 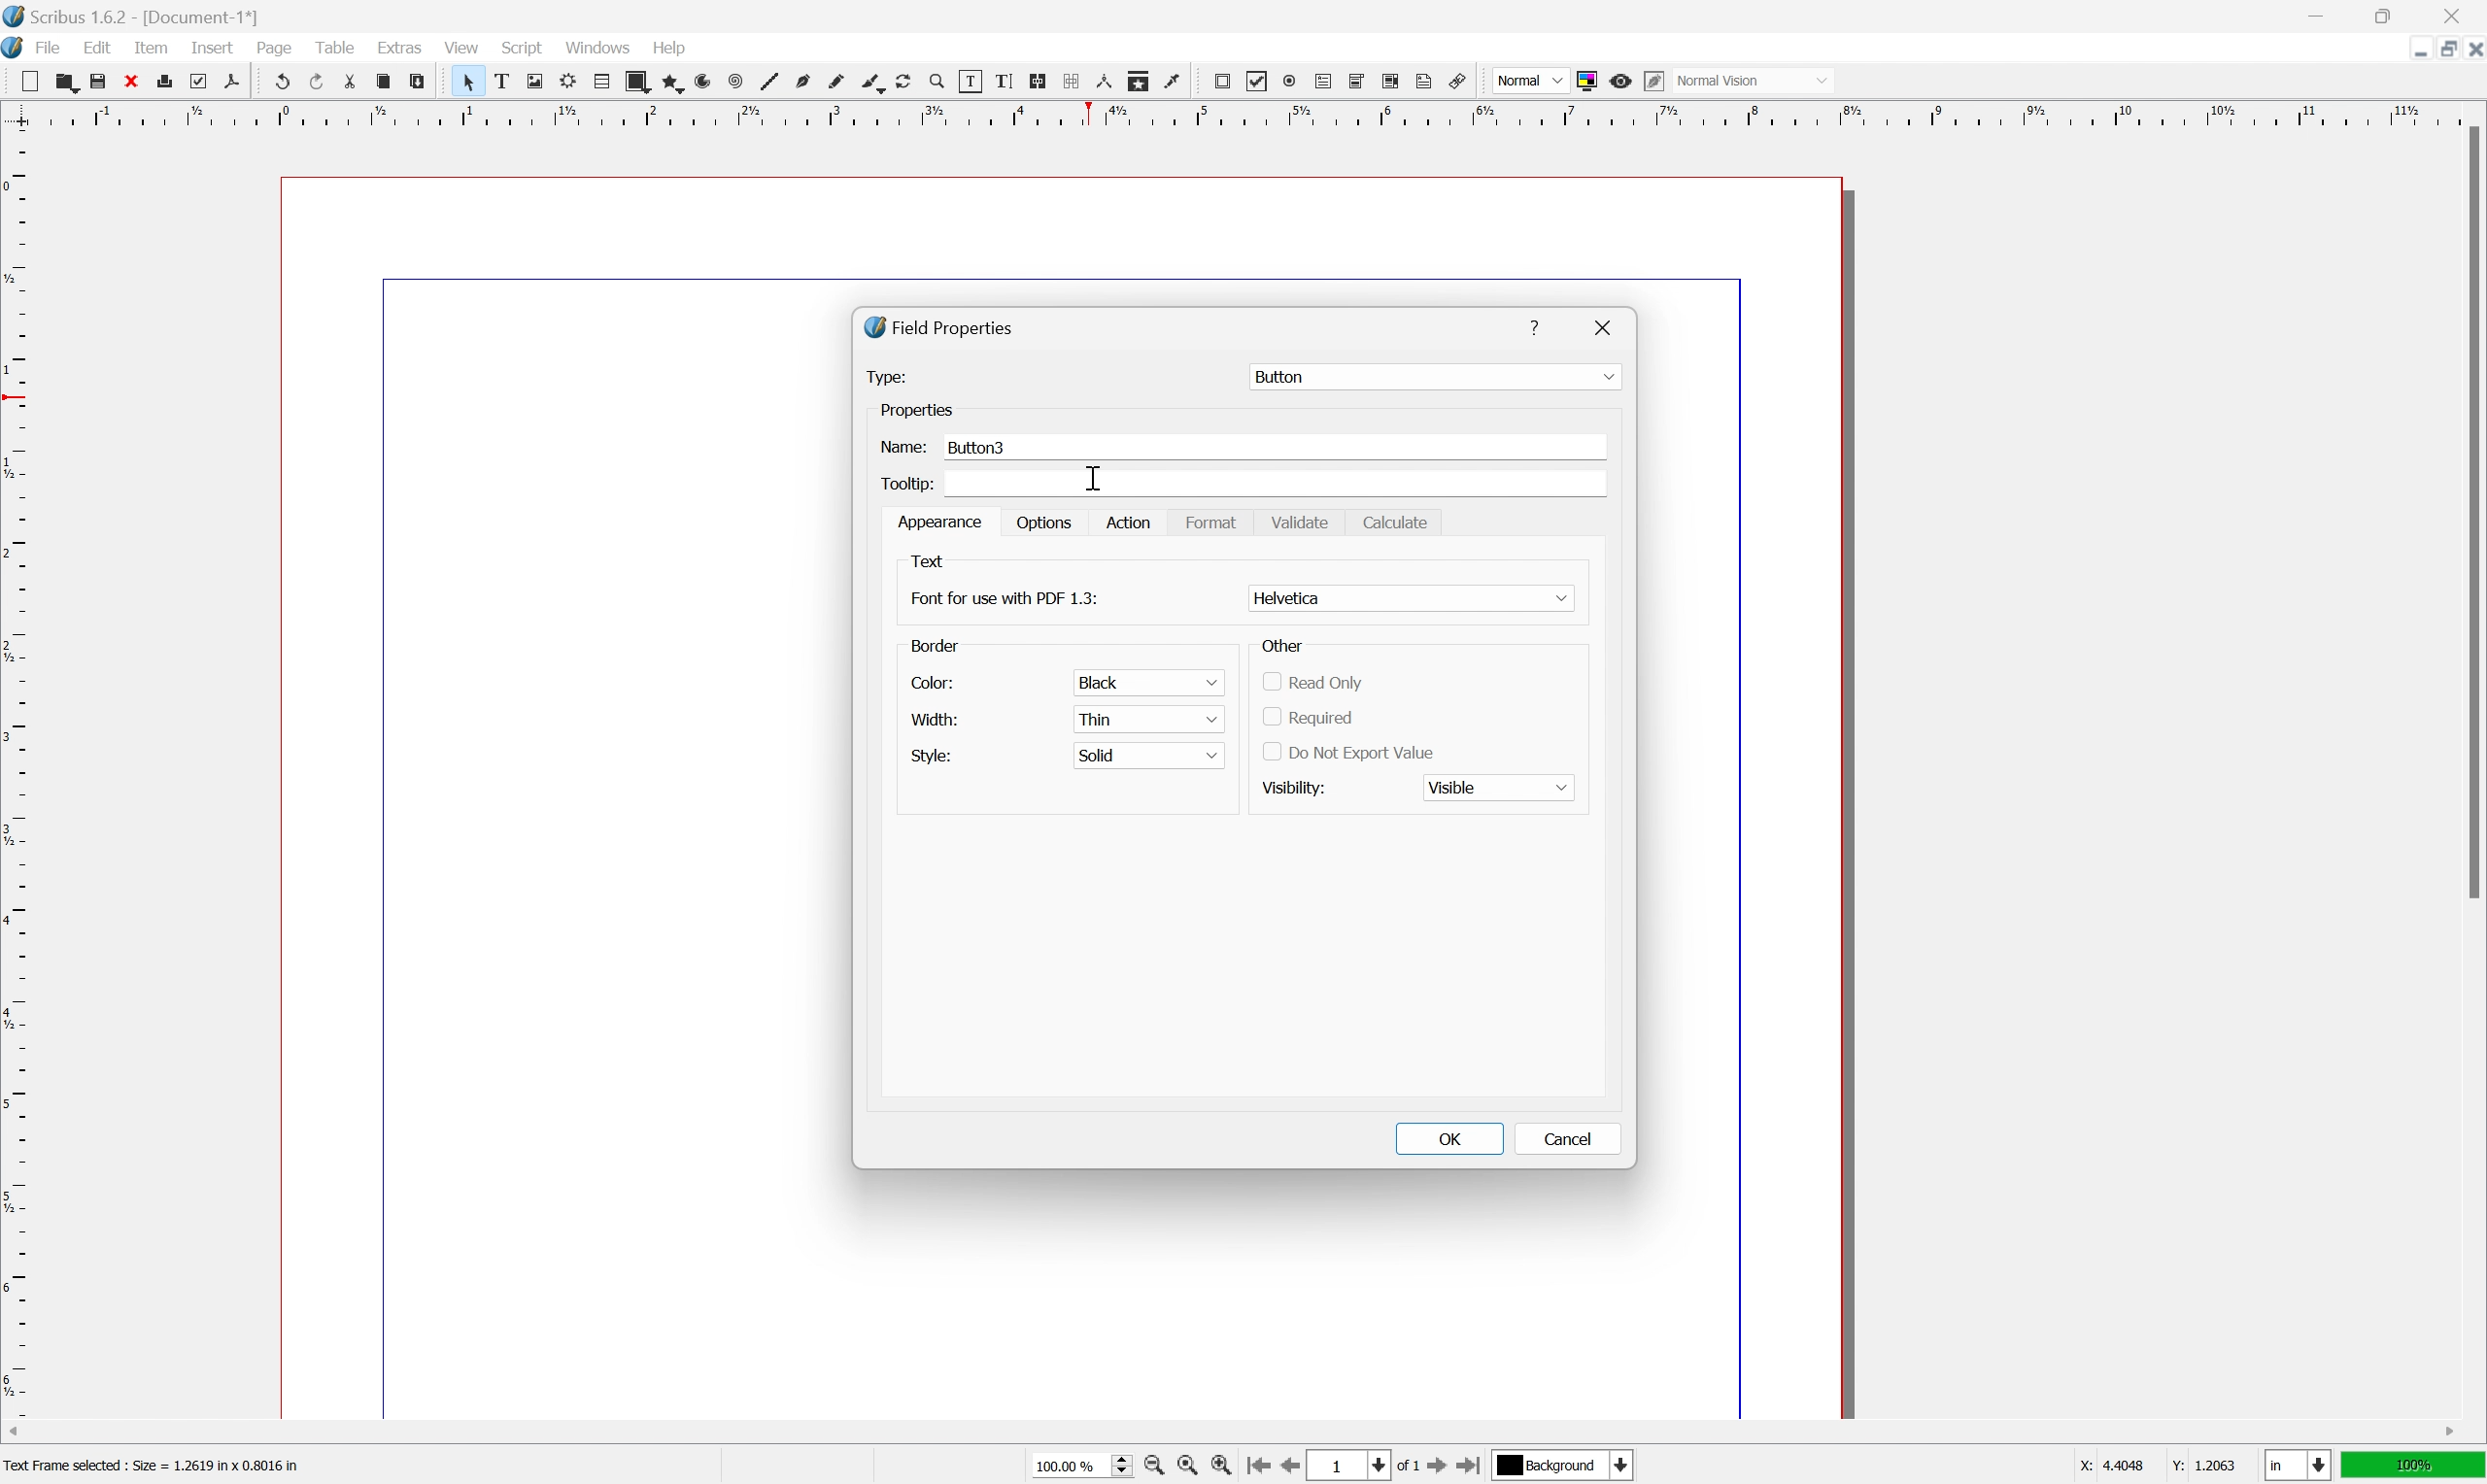 I want to click on Help, so click(x=1534, y=329).